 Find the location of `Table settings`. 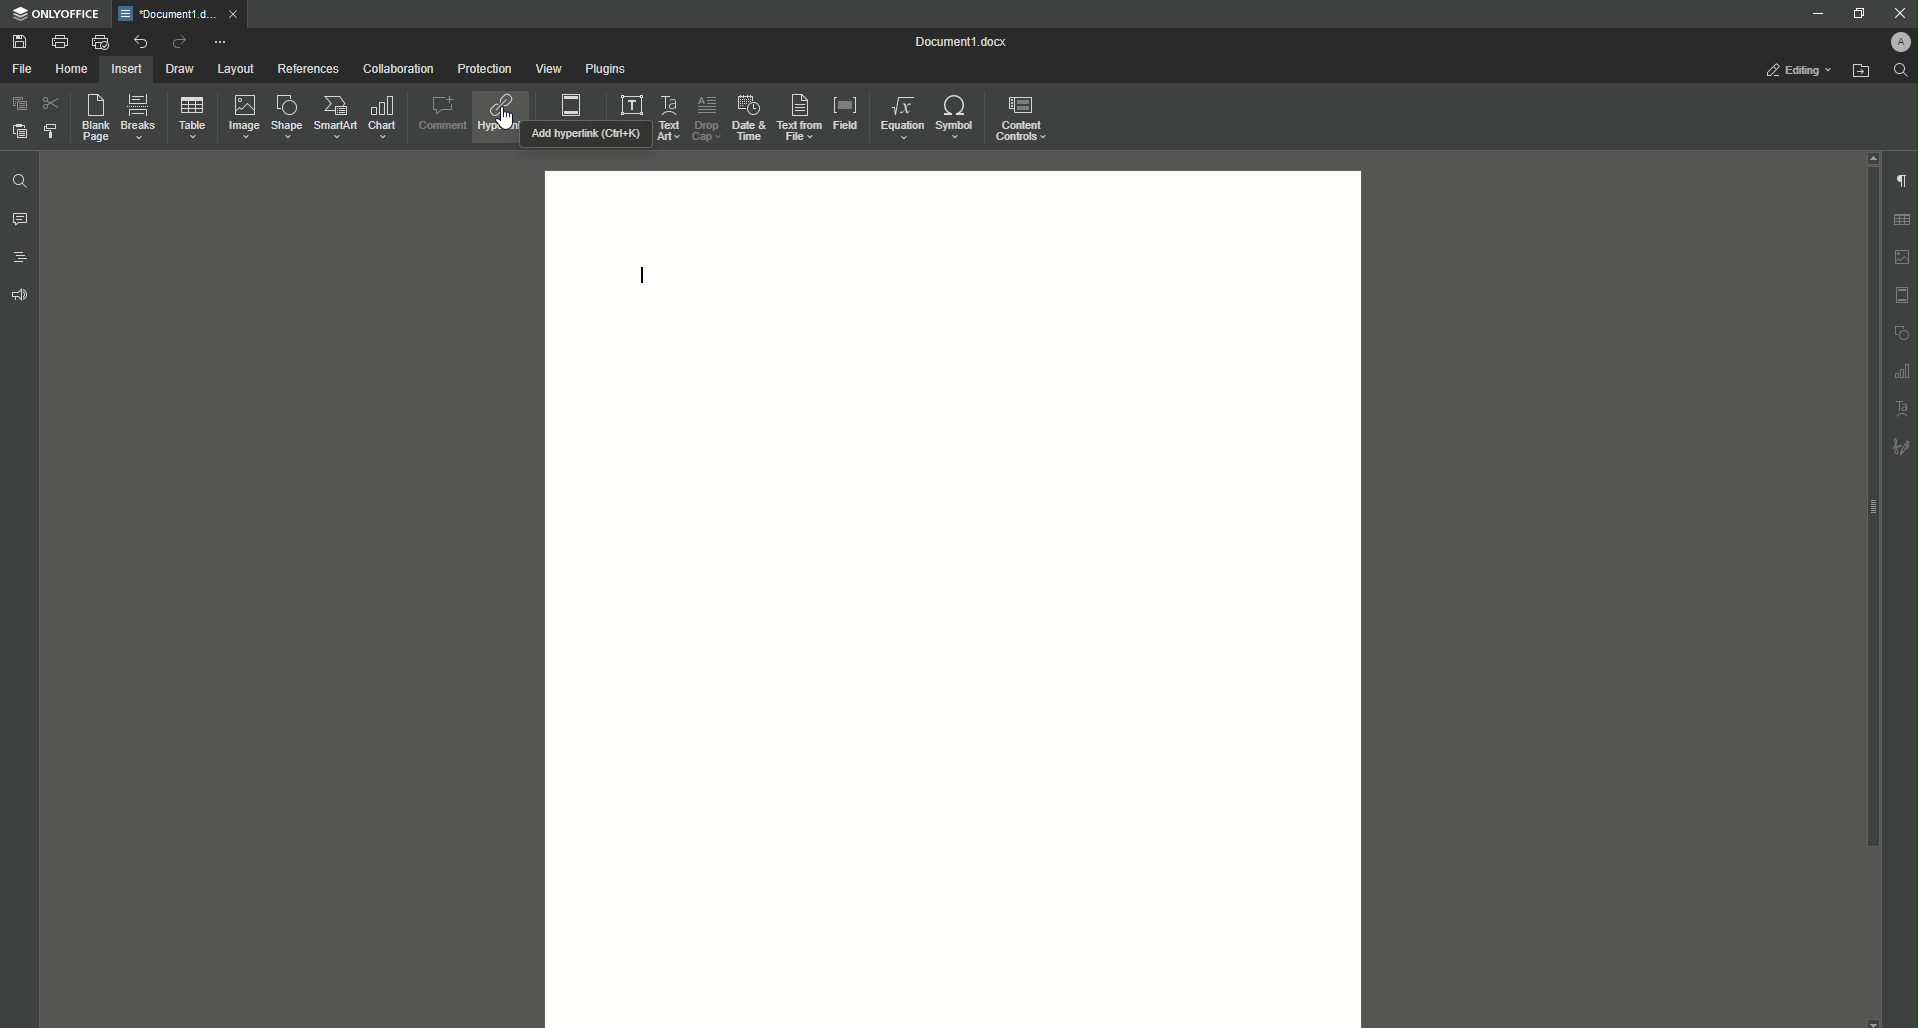

Table settings is located at coordinates (1902, 220).